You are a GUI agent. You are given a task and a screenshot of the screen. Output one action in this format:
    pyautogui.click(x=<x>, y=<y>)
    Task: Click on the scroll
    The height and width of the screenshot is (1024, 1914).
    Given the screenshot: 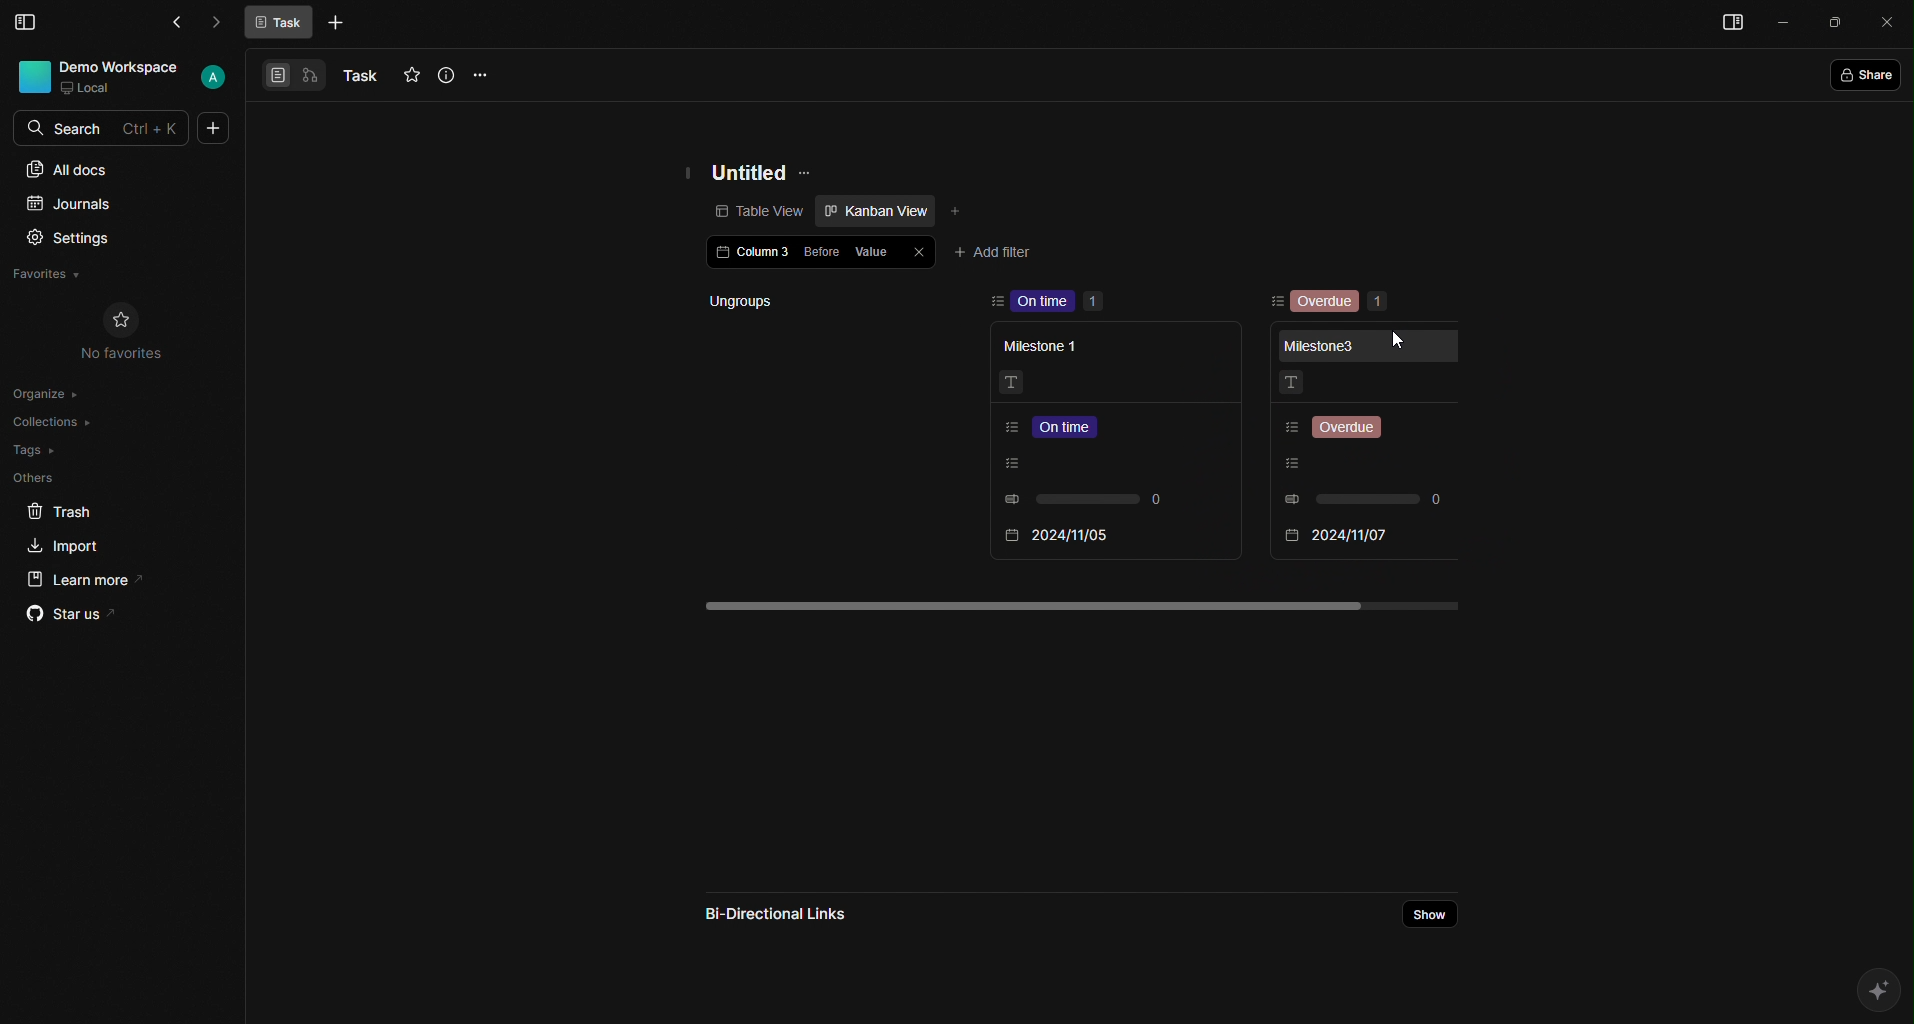 What is the action you would take?
    pyautogui.click(x=1087, y=605)
    